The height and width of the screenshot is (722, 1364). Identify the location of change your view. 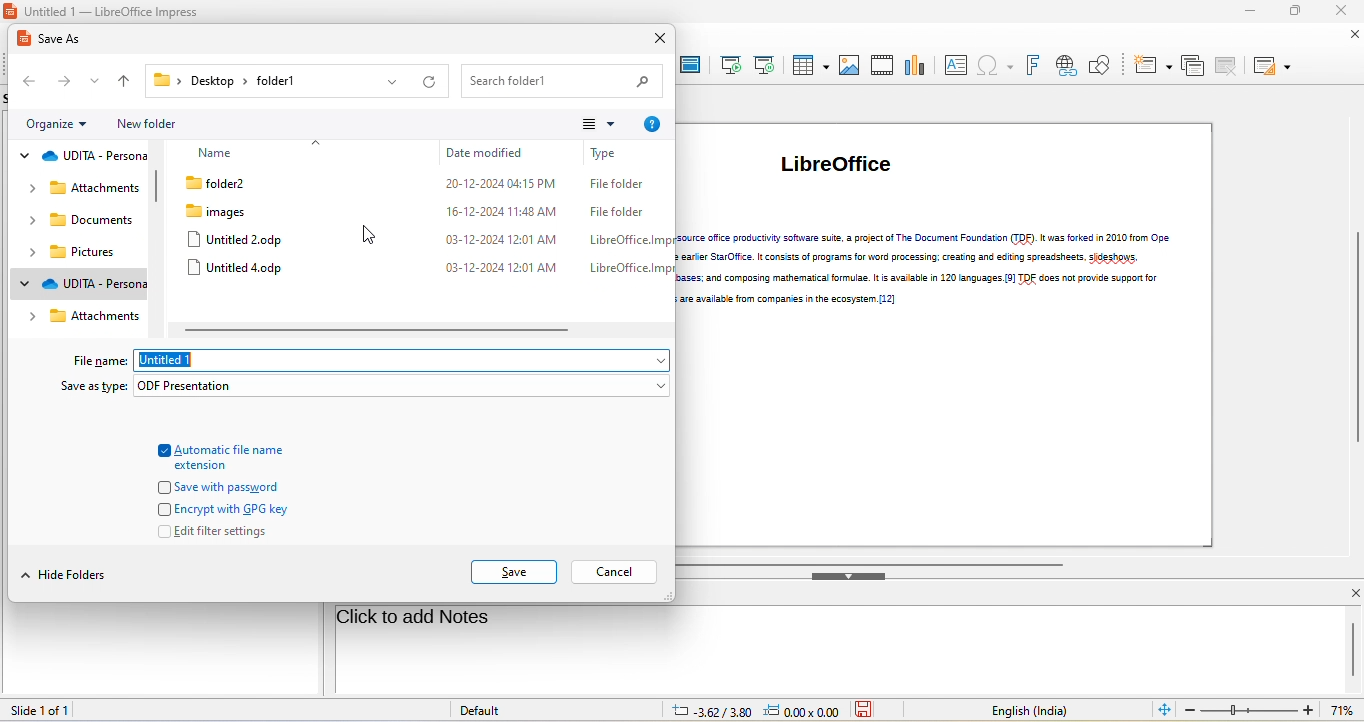
(593, 122).